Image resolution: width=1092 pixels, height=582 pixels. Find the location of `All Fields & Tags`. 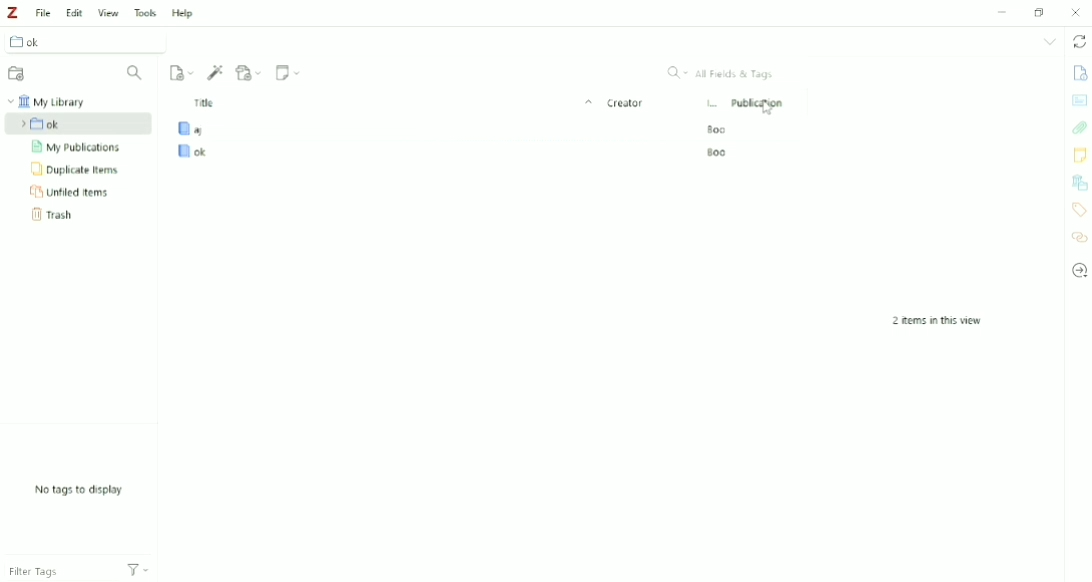

All Fields & Tags is located at coordinates (724, 71).